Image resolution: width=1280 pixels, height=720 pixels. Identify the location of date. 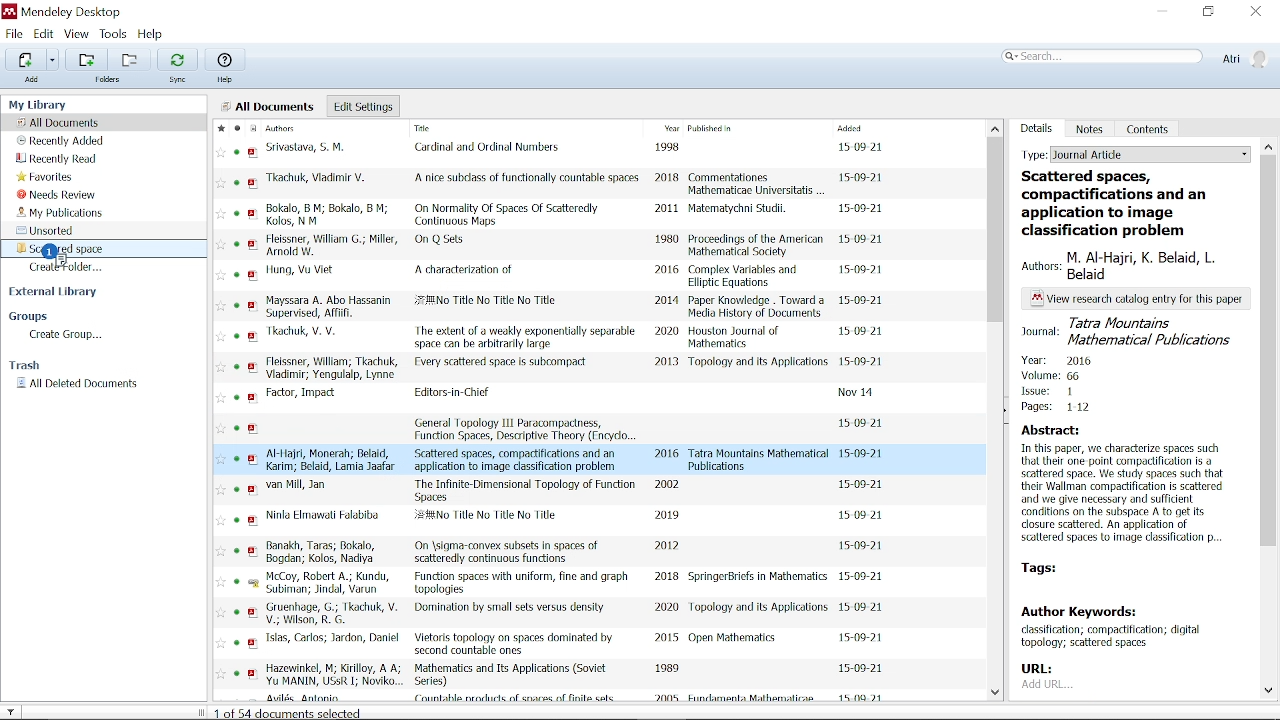
(858, 394).